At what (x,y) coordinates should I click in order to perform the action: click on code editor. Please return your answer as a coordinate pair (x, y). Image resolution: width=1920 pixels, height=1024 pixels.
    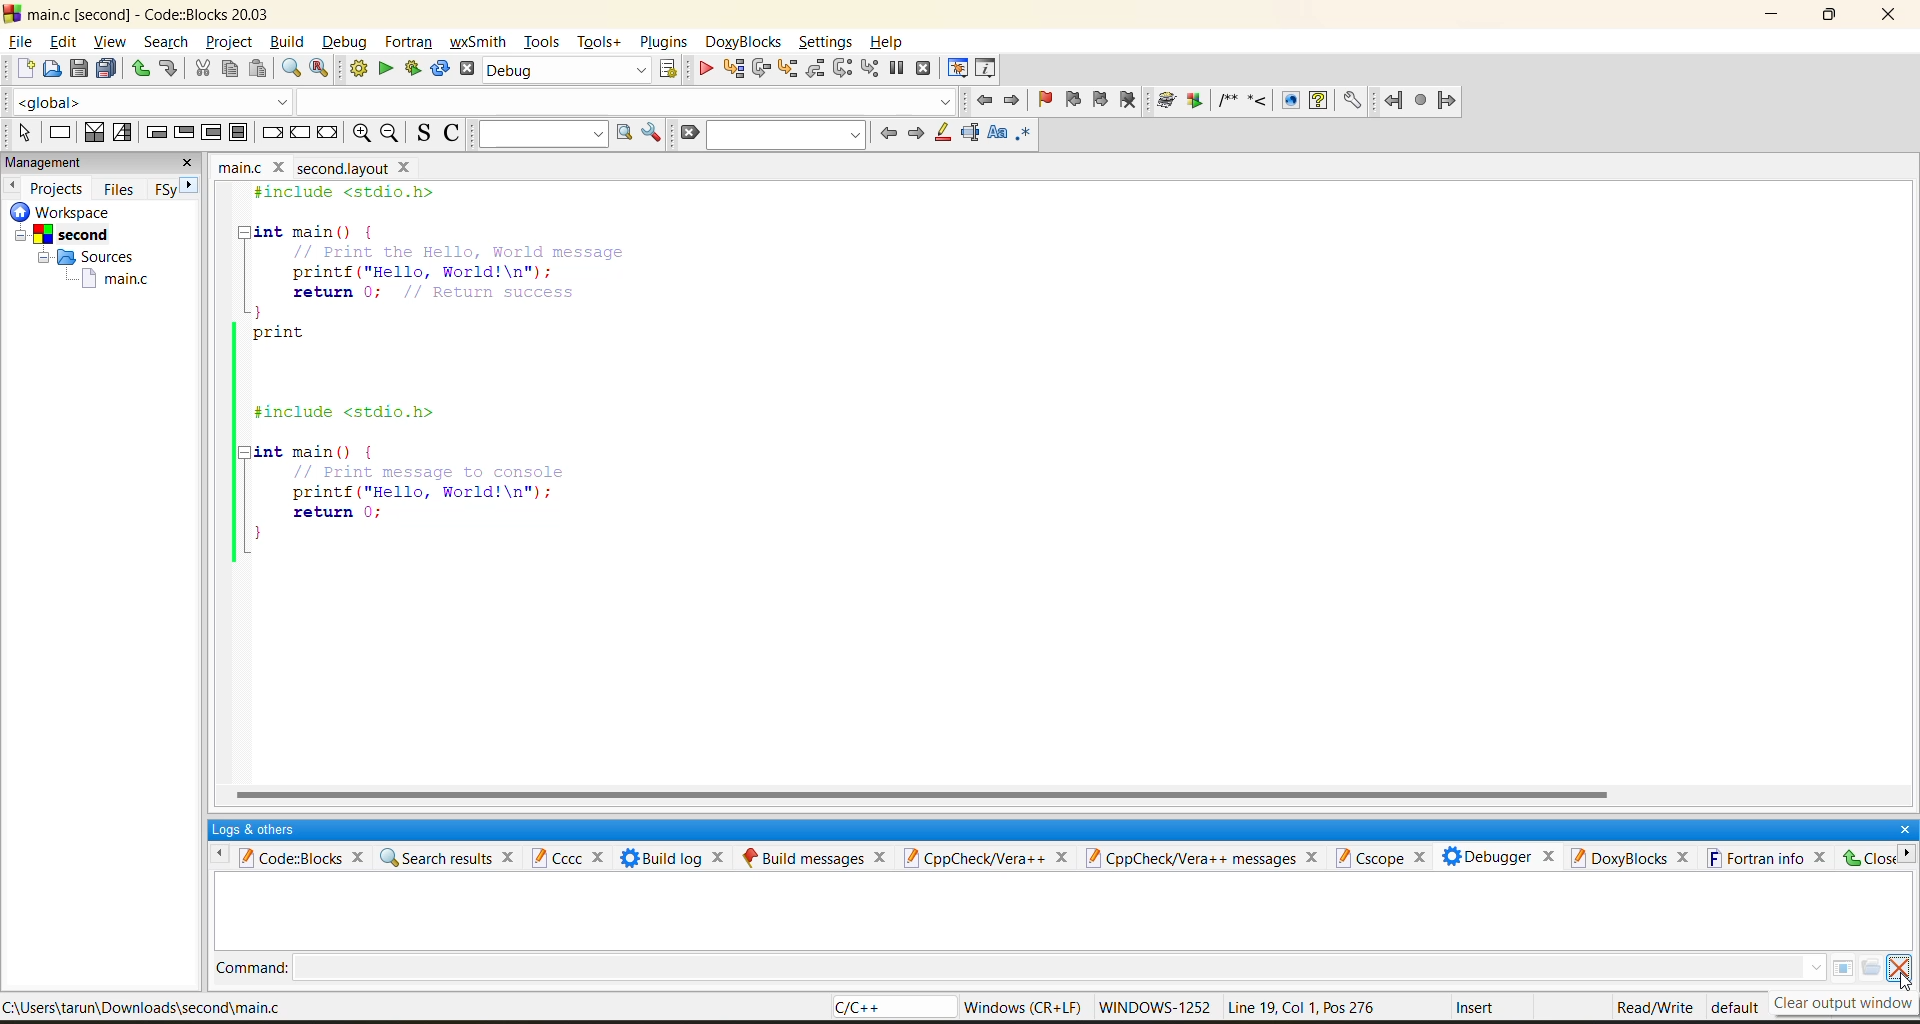
    Looking at the image, I should click on (444, 377).